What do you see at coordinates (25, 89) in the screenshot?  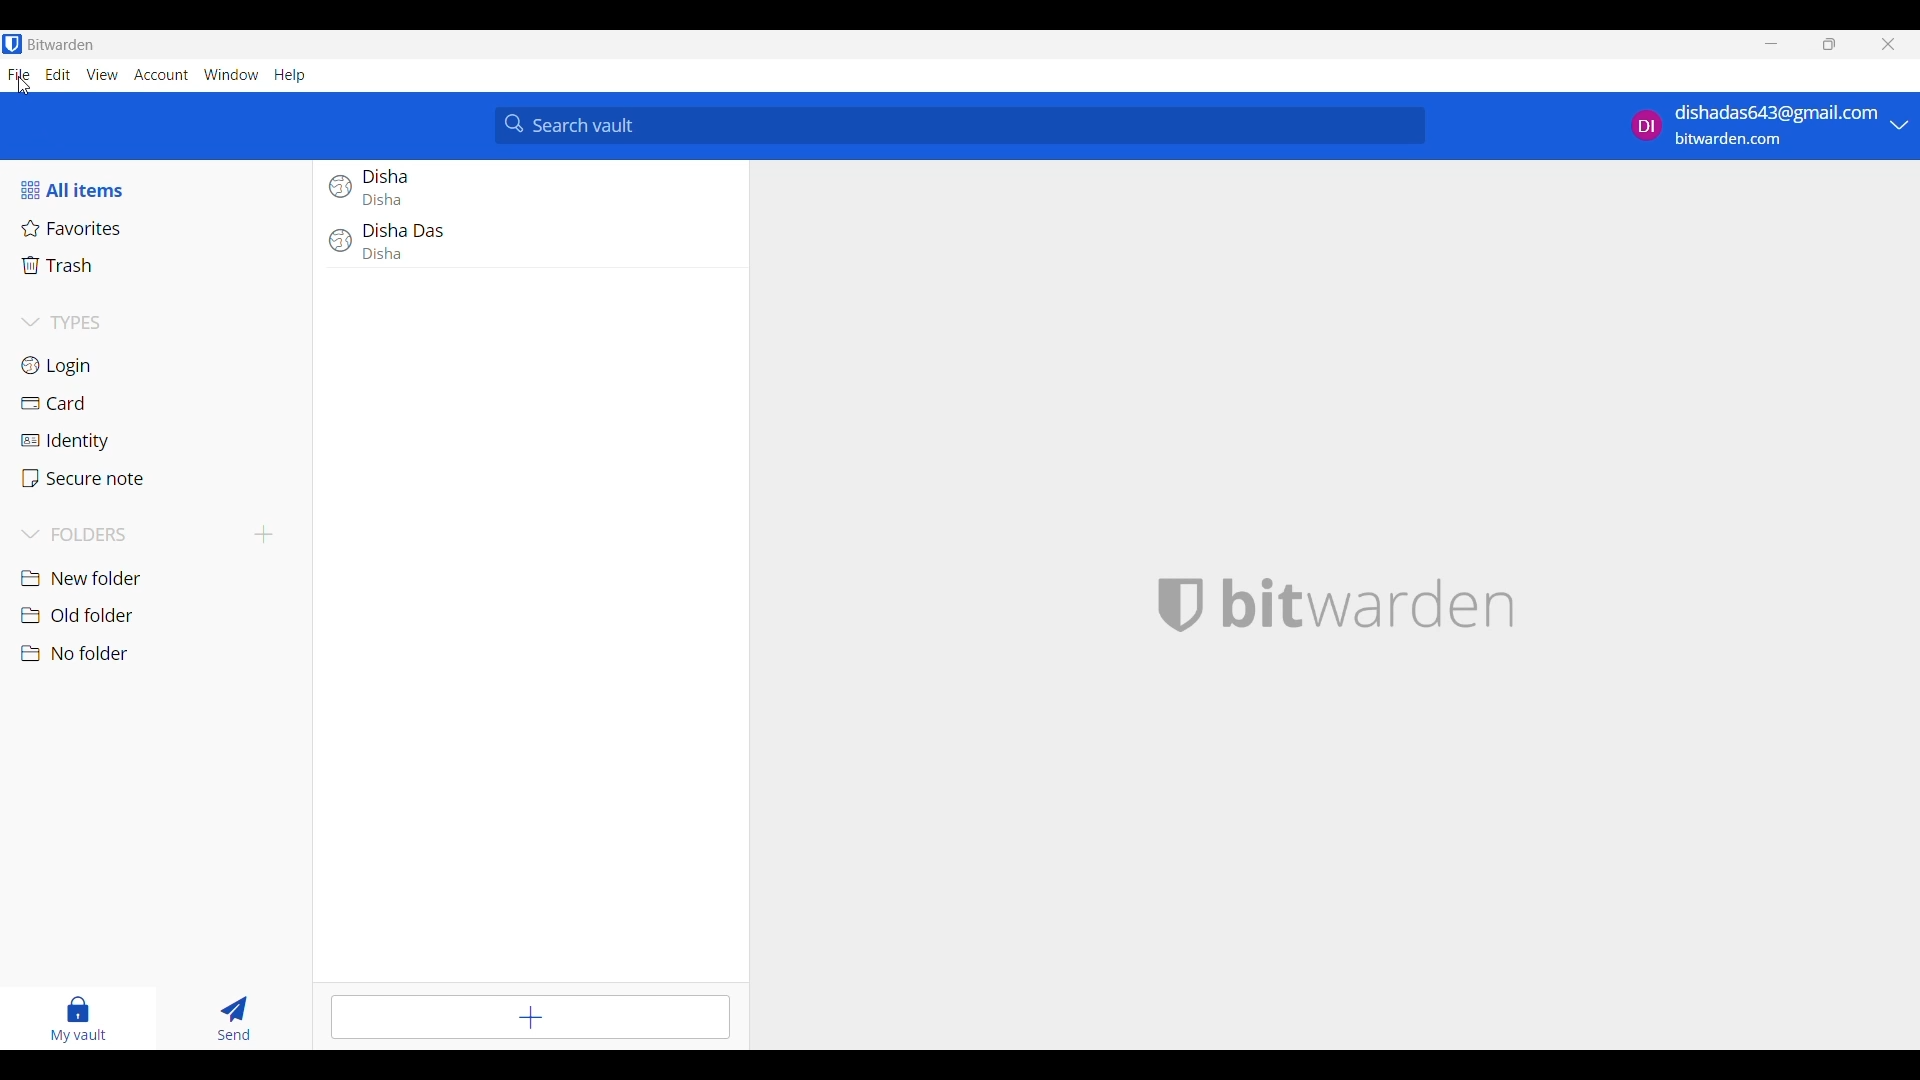 I see `cursor` at bounding box center [25, 89].